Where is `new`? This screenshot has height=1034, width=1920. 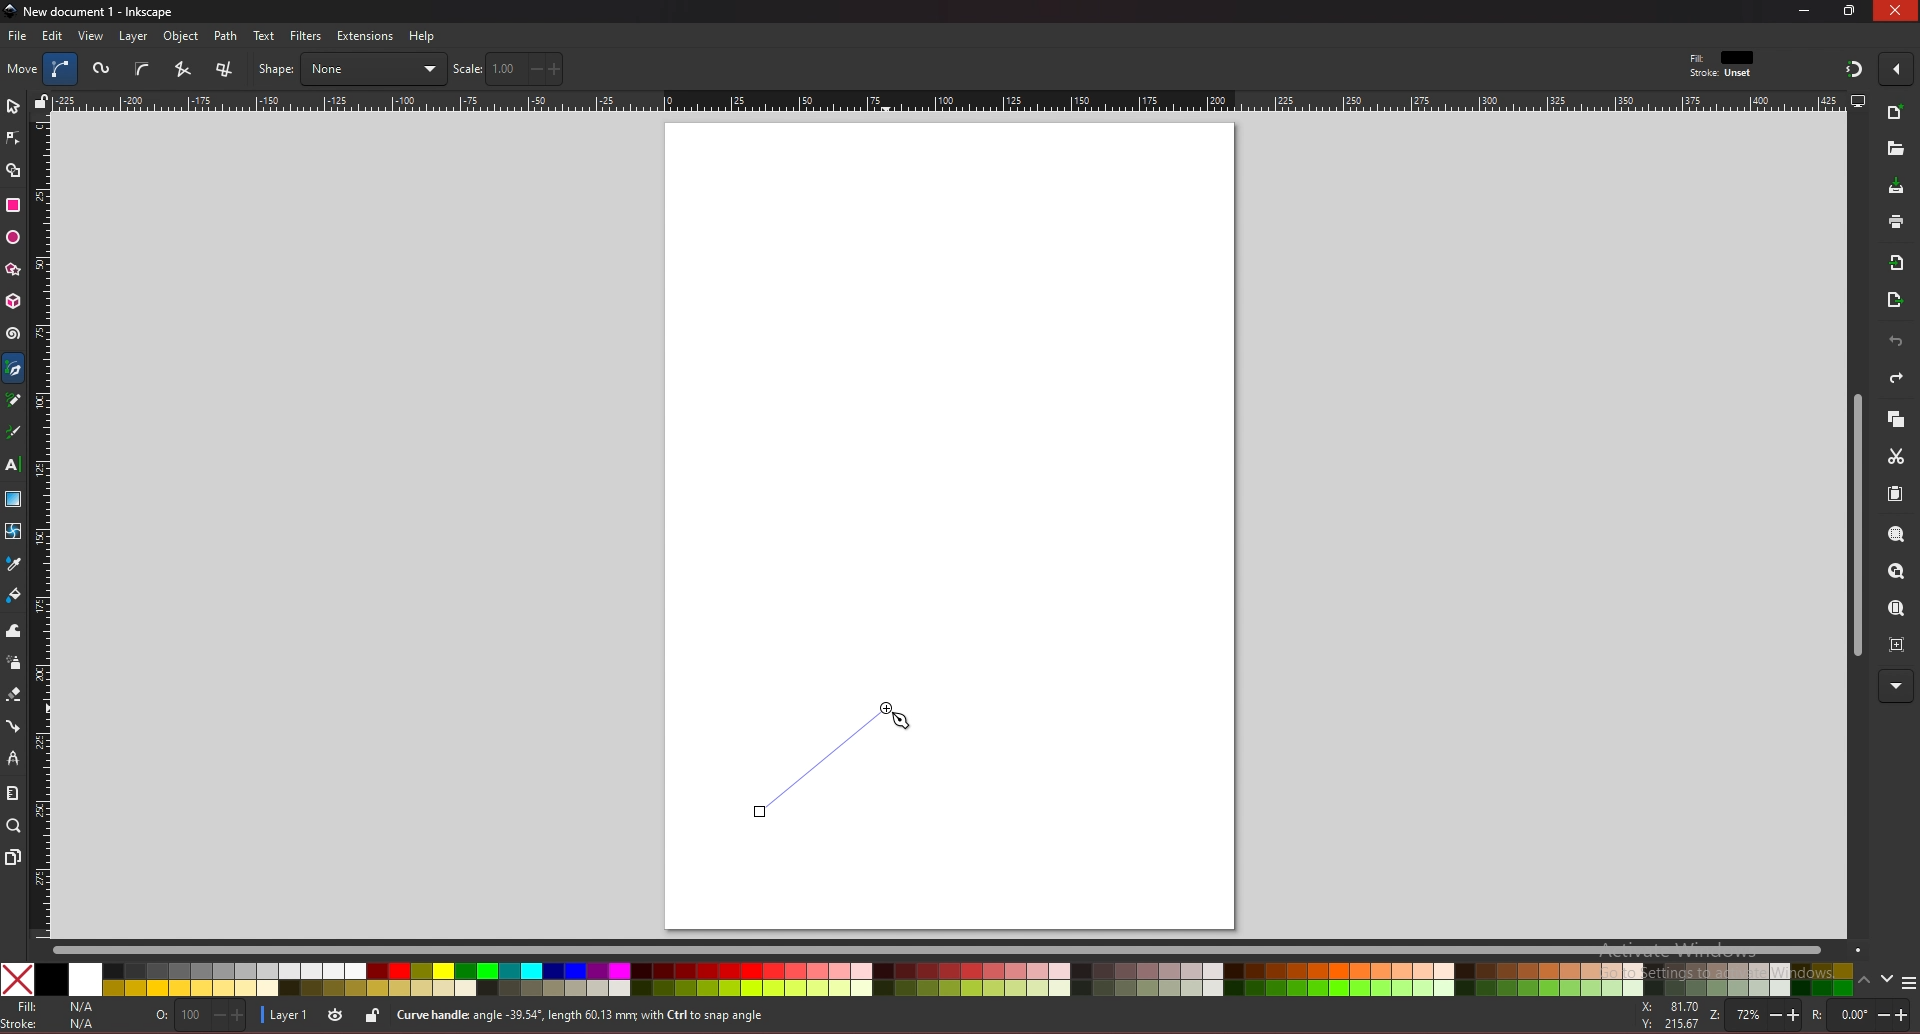 new is located at coordinates (1894, 149).